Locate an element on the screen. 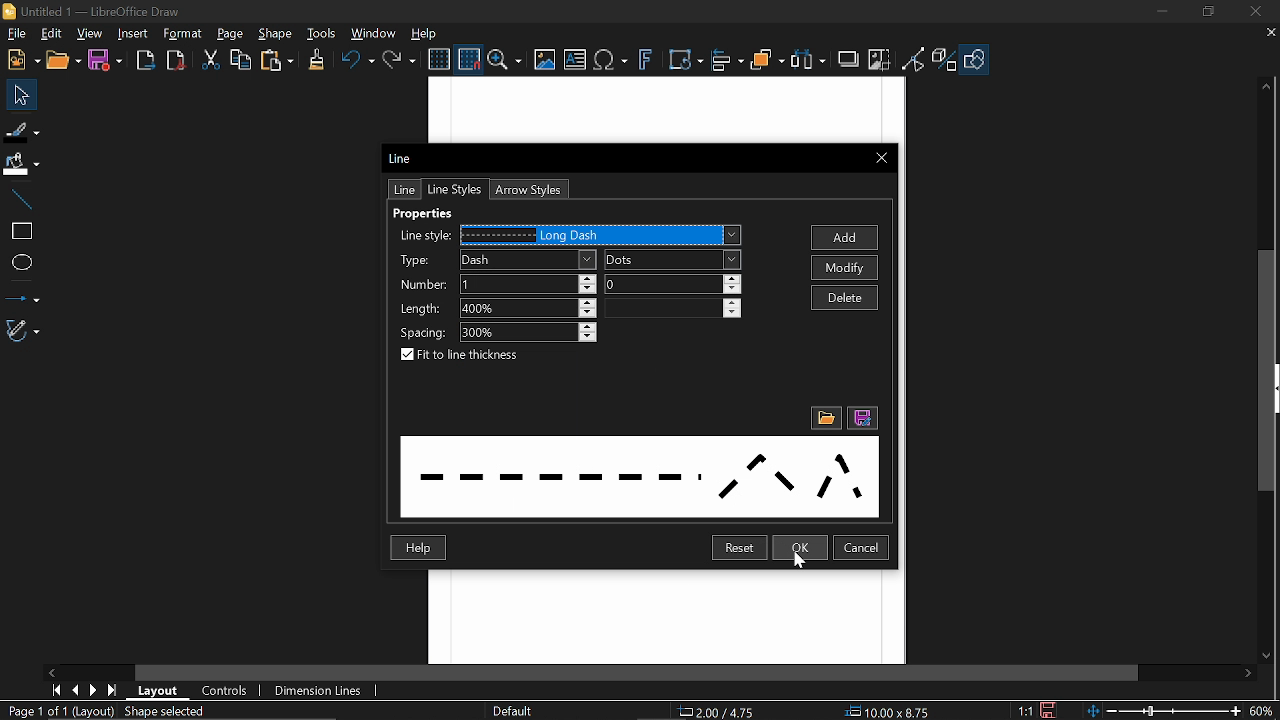  Align is located at coordinates (728, 61).